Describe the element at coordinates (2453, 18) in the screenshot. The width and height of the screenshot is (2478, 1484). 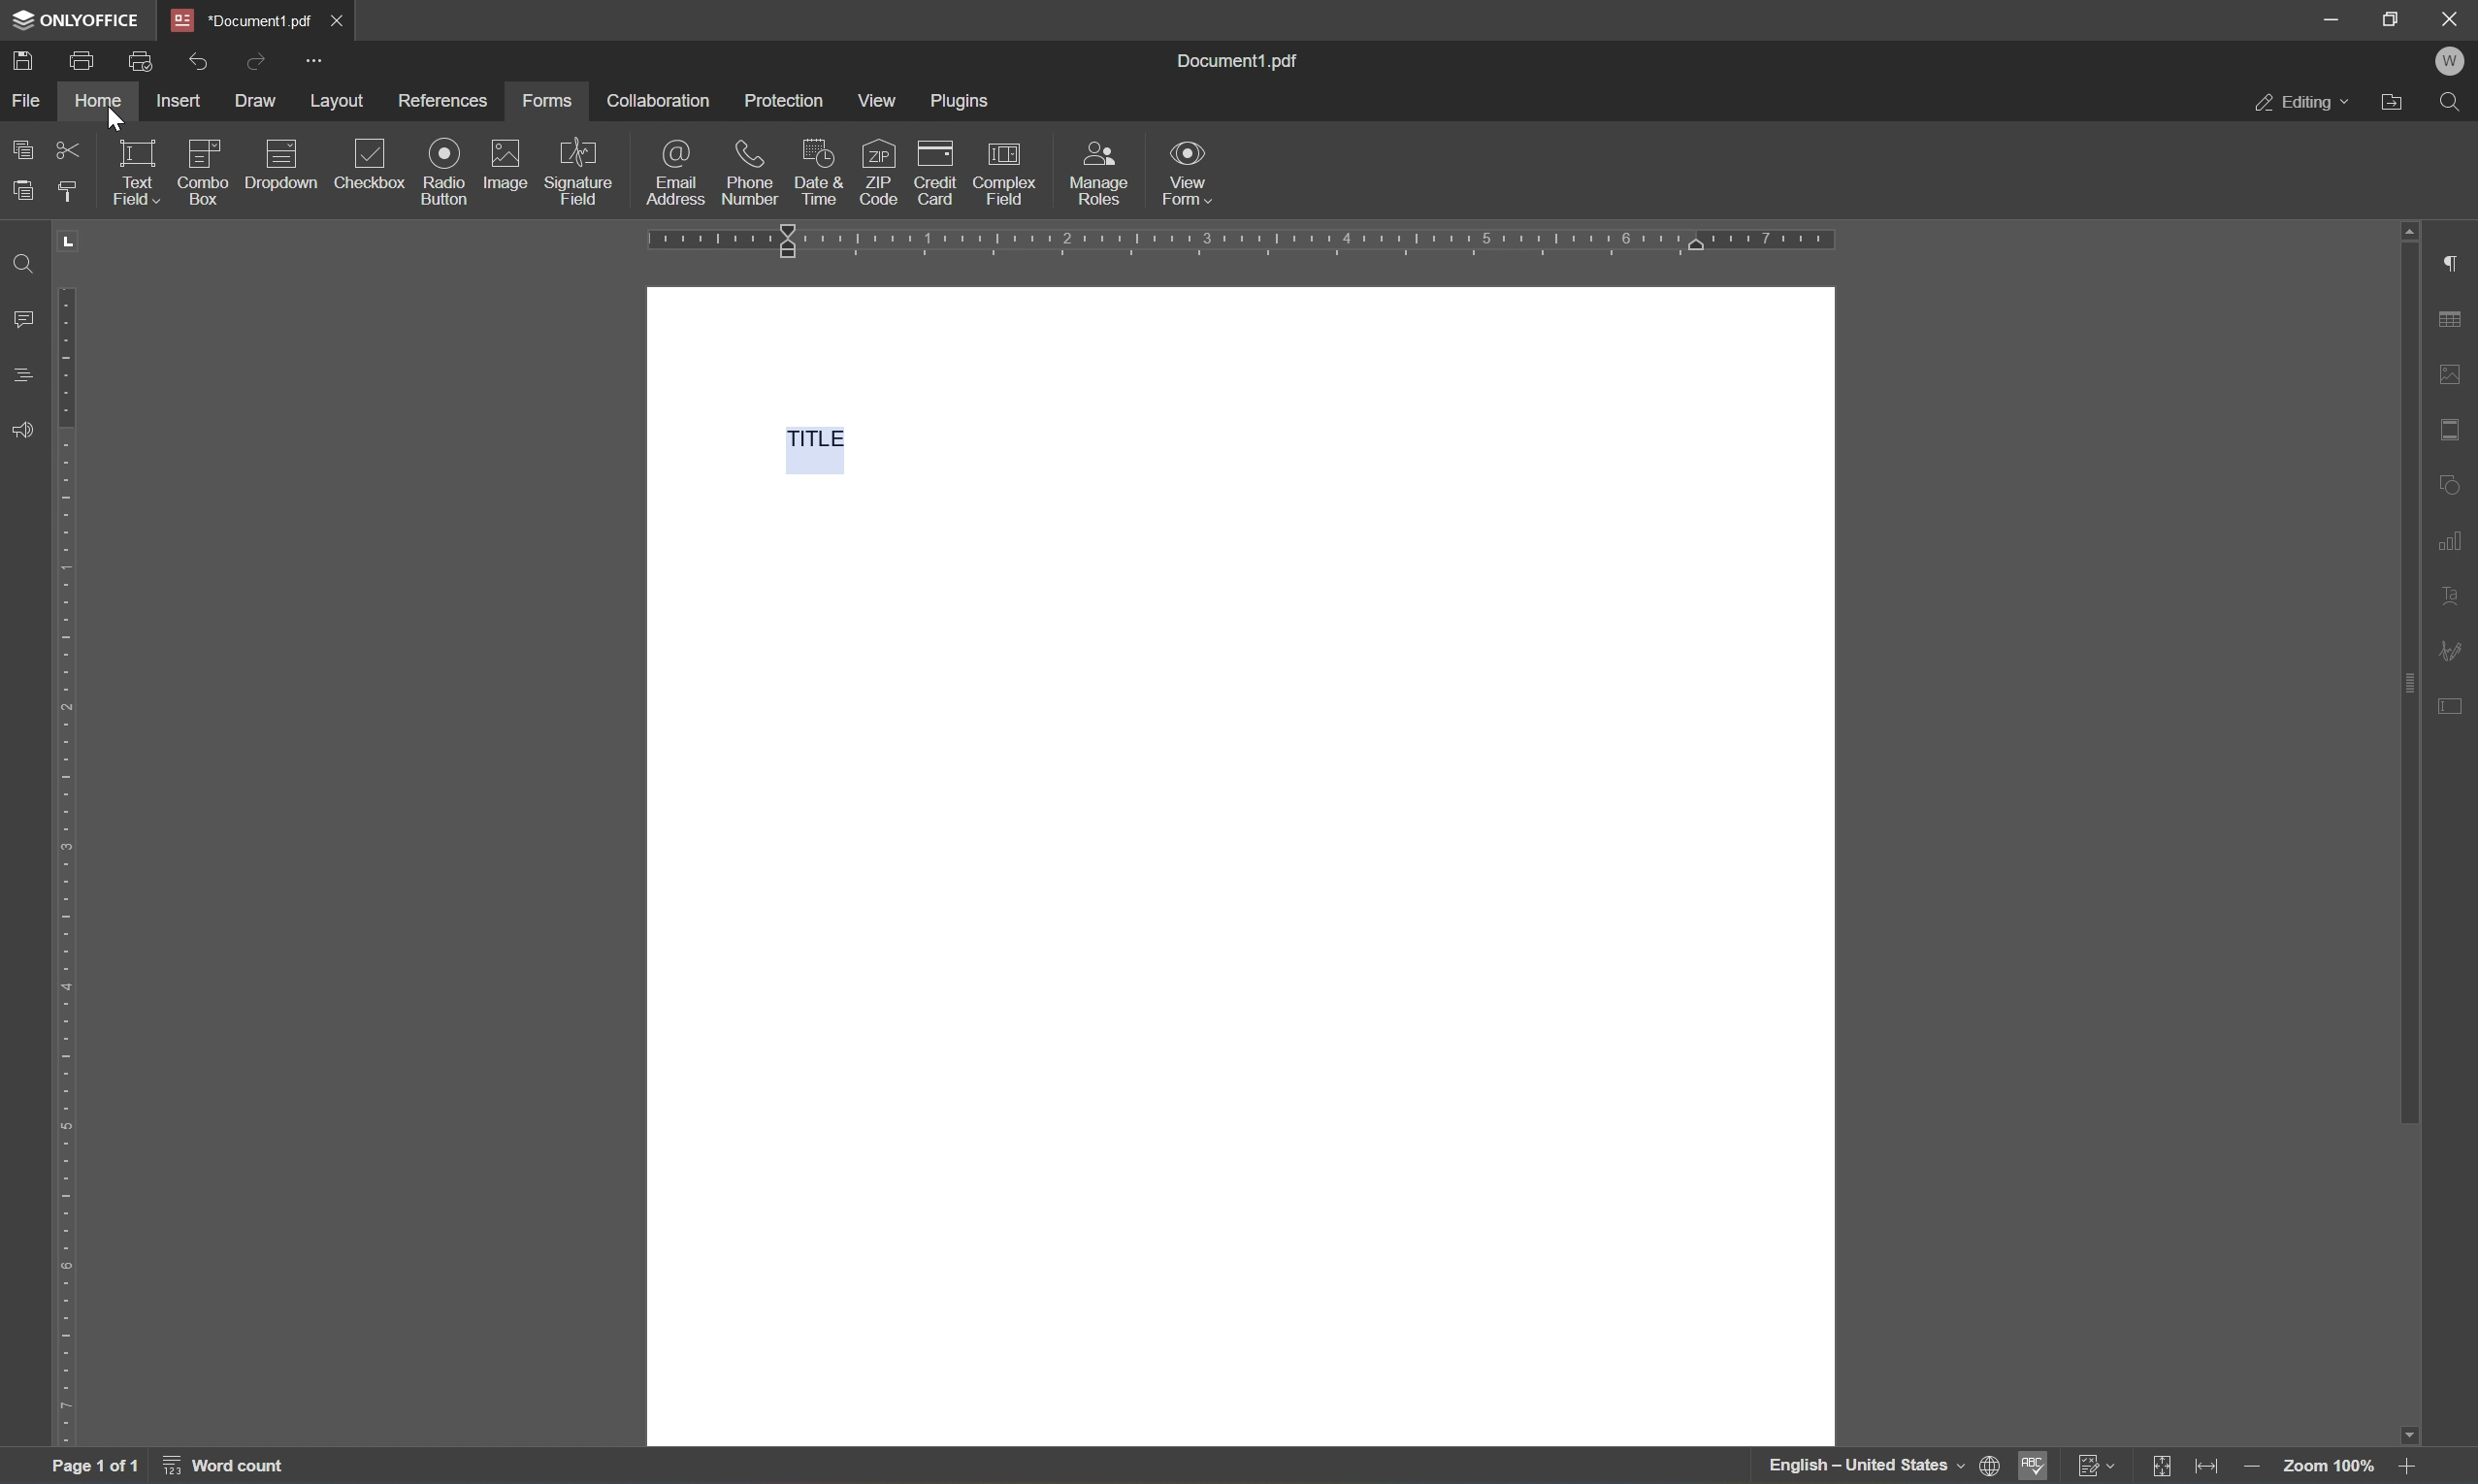
I see `close` at that location.